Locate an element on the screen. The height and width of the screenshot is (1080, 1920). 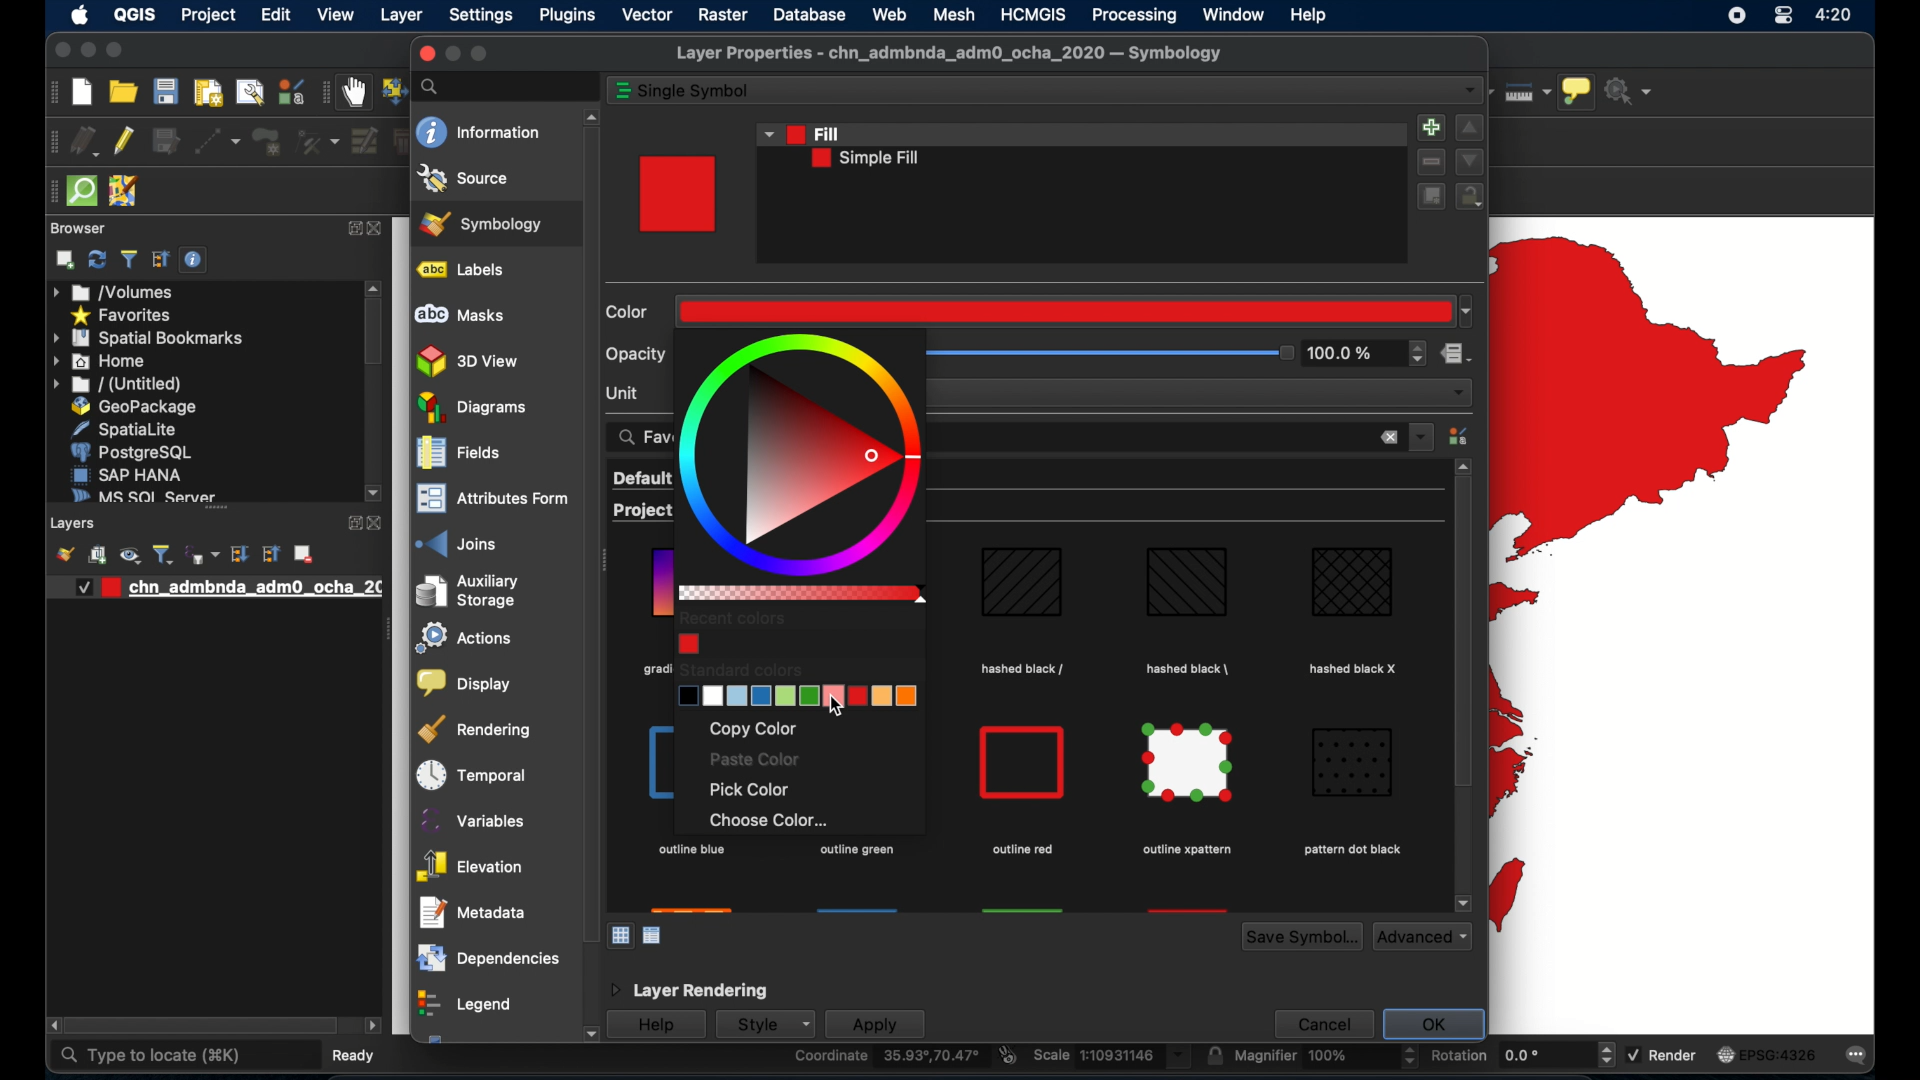
expand is located at coordinates (350, 524).